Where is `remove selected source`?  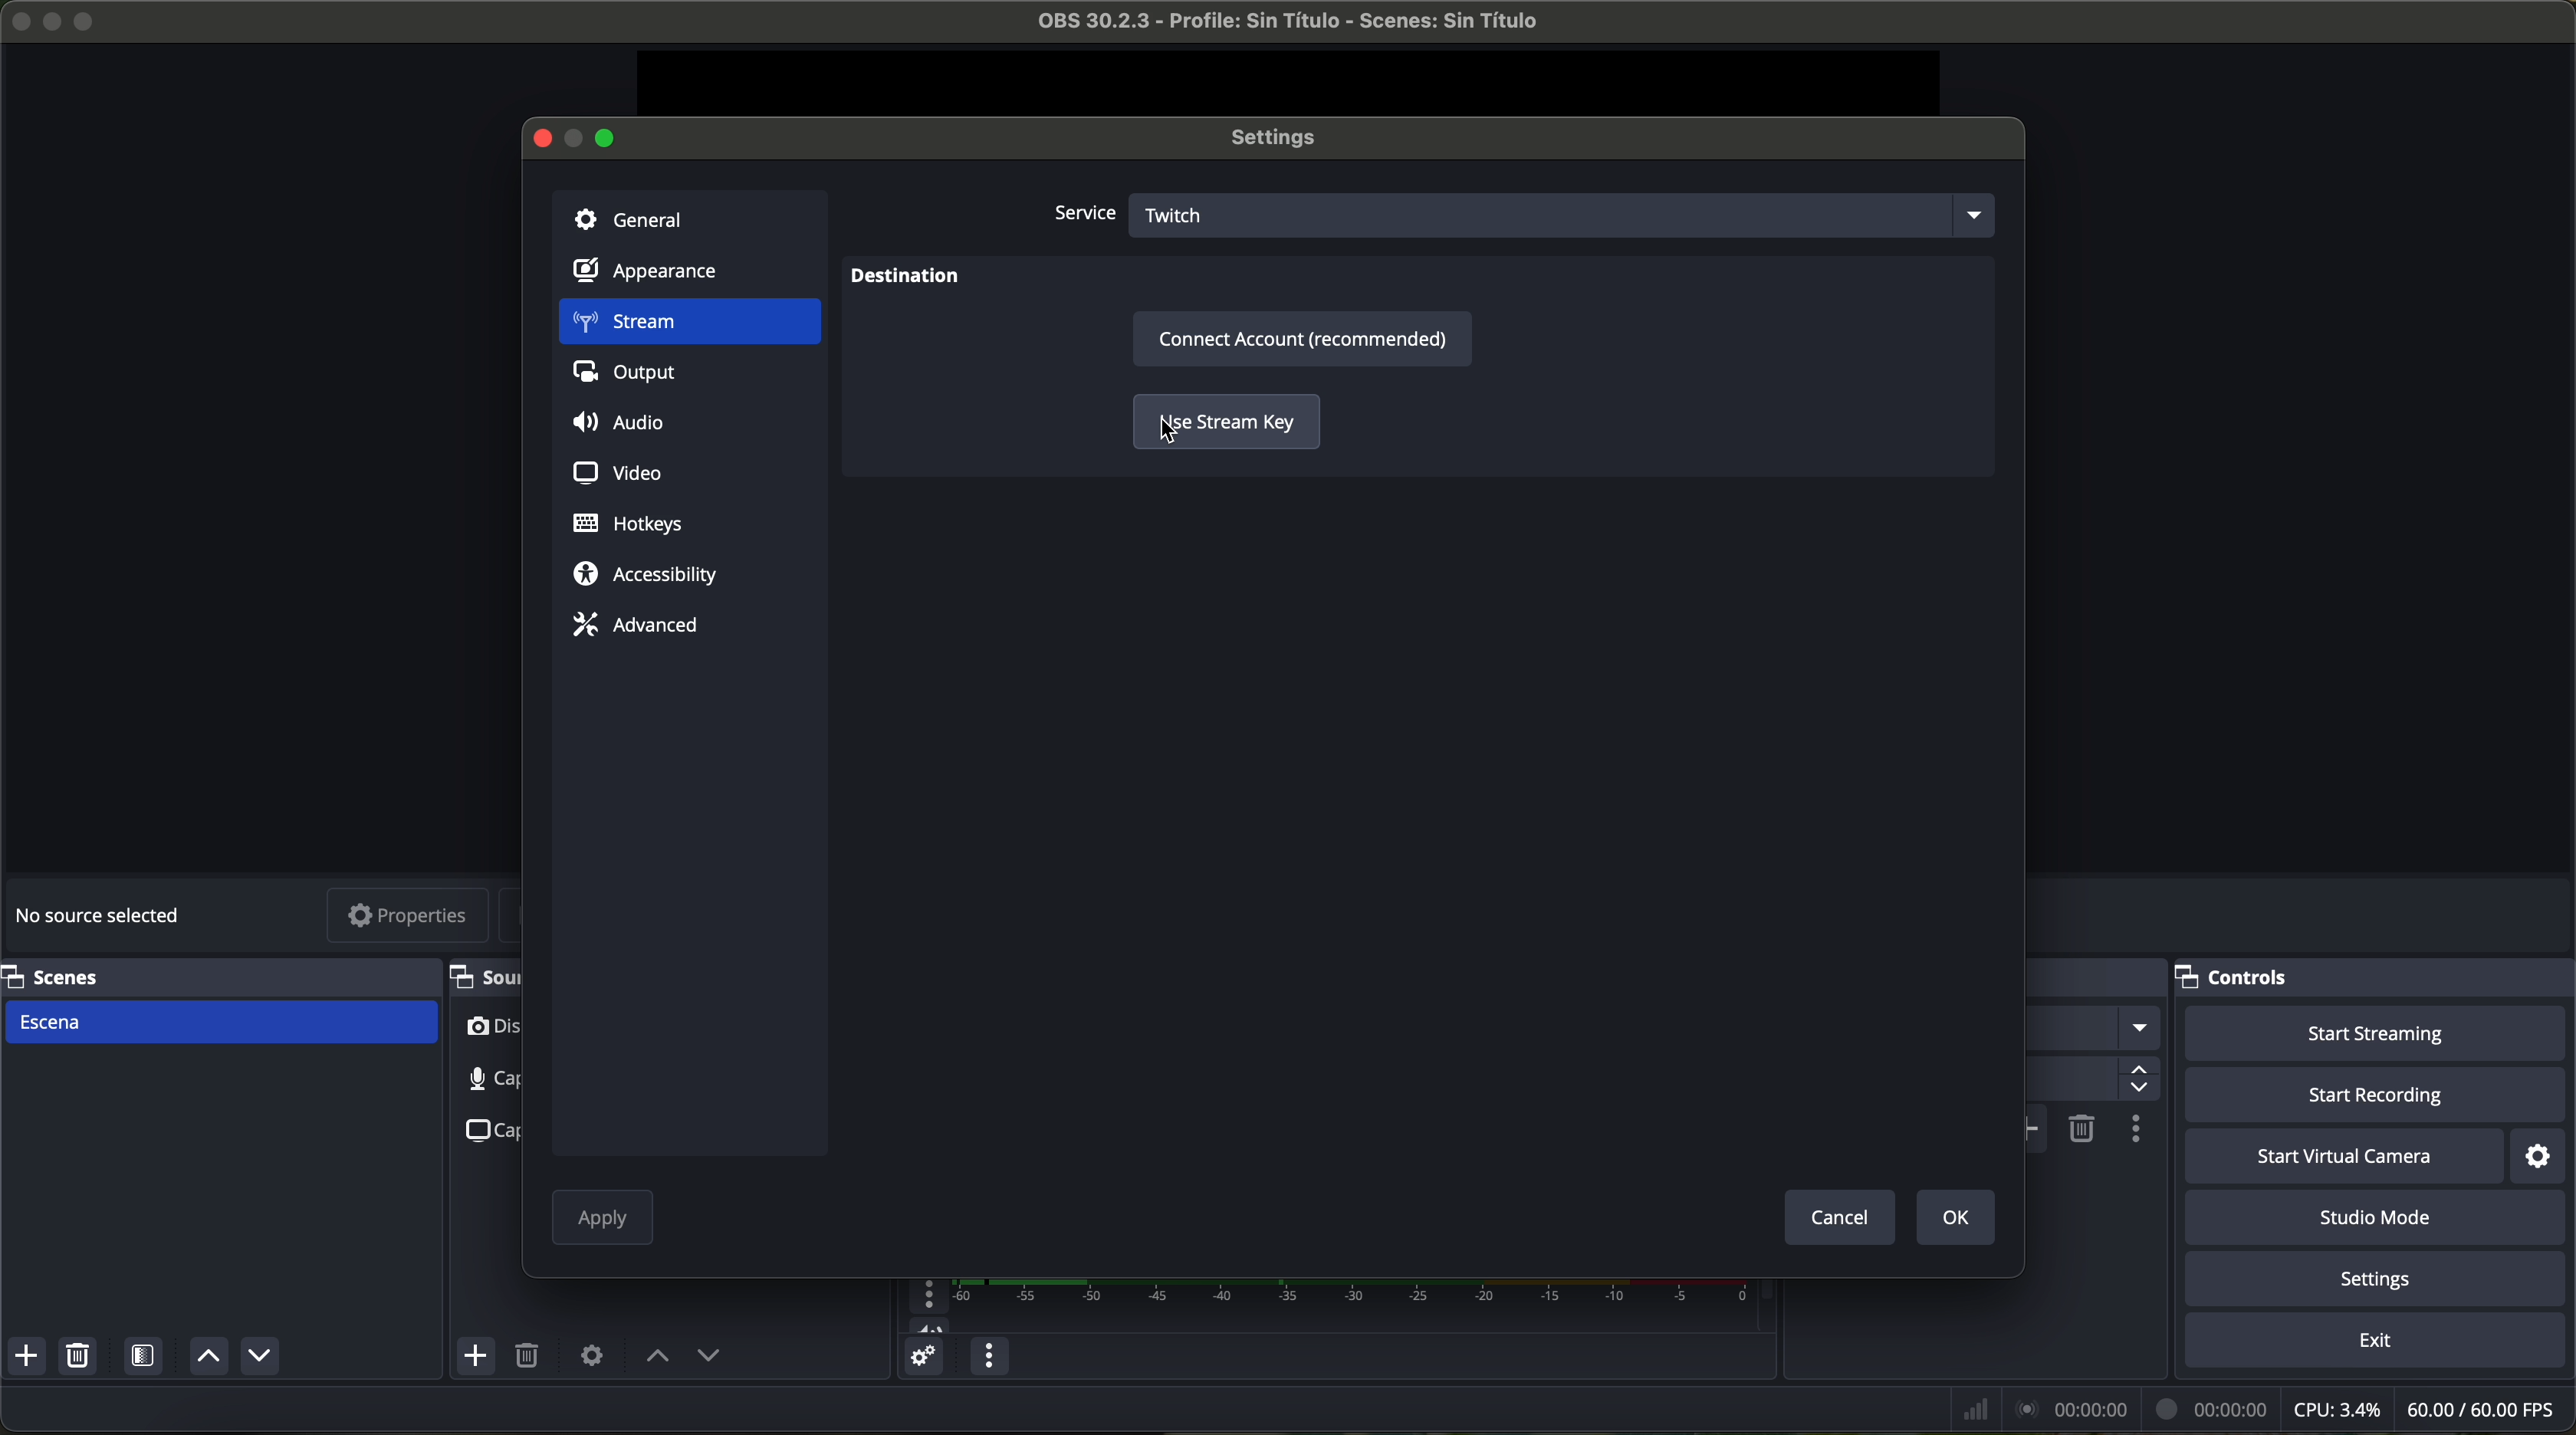 remove selected source is located at coordinates (531, 1357).